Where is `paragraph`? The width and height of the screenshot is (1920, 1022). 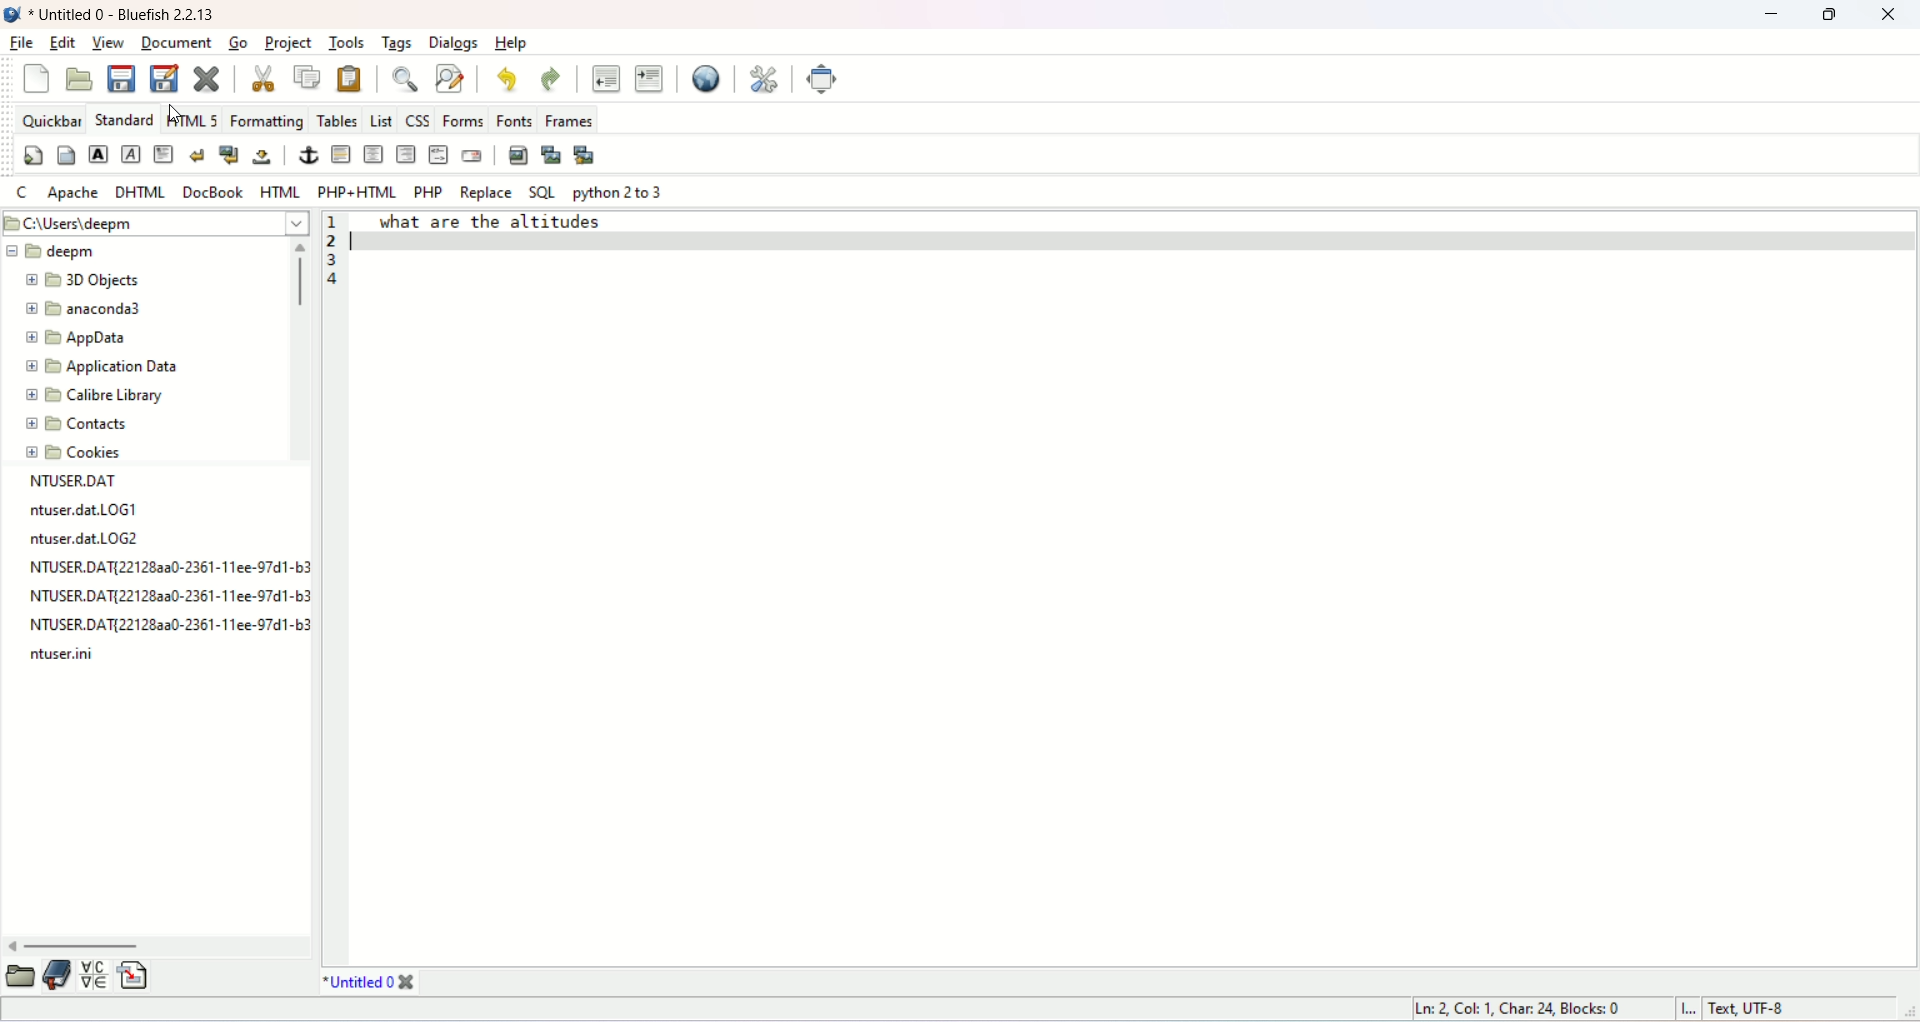
paragraph is located at coordinates (166, 154).